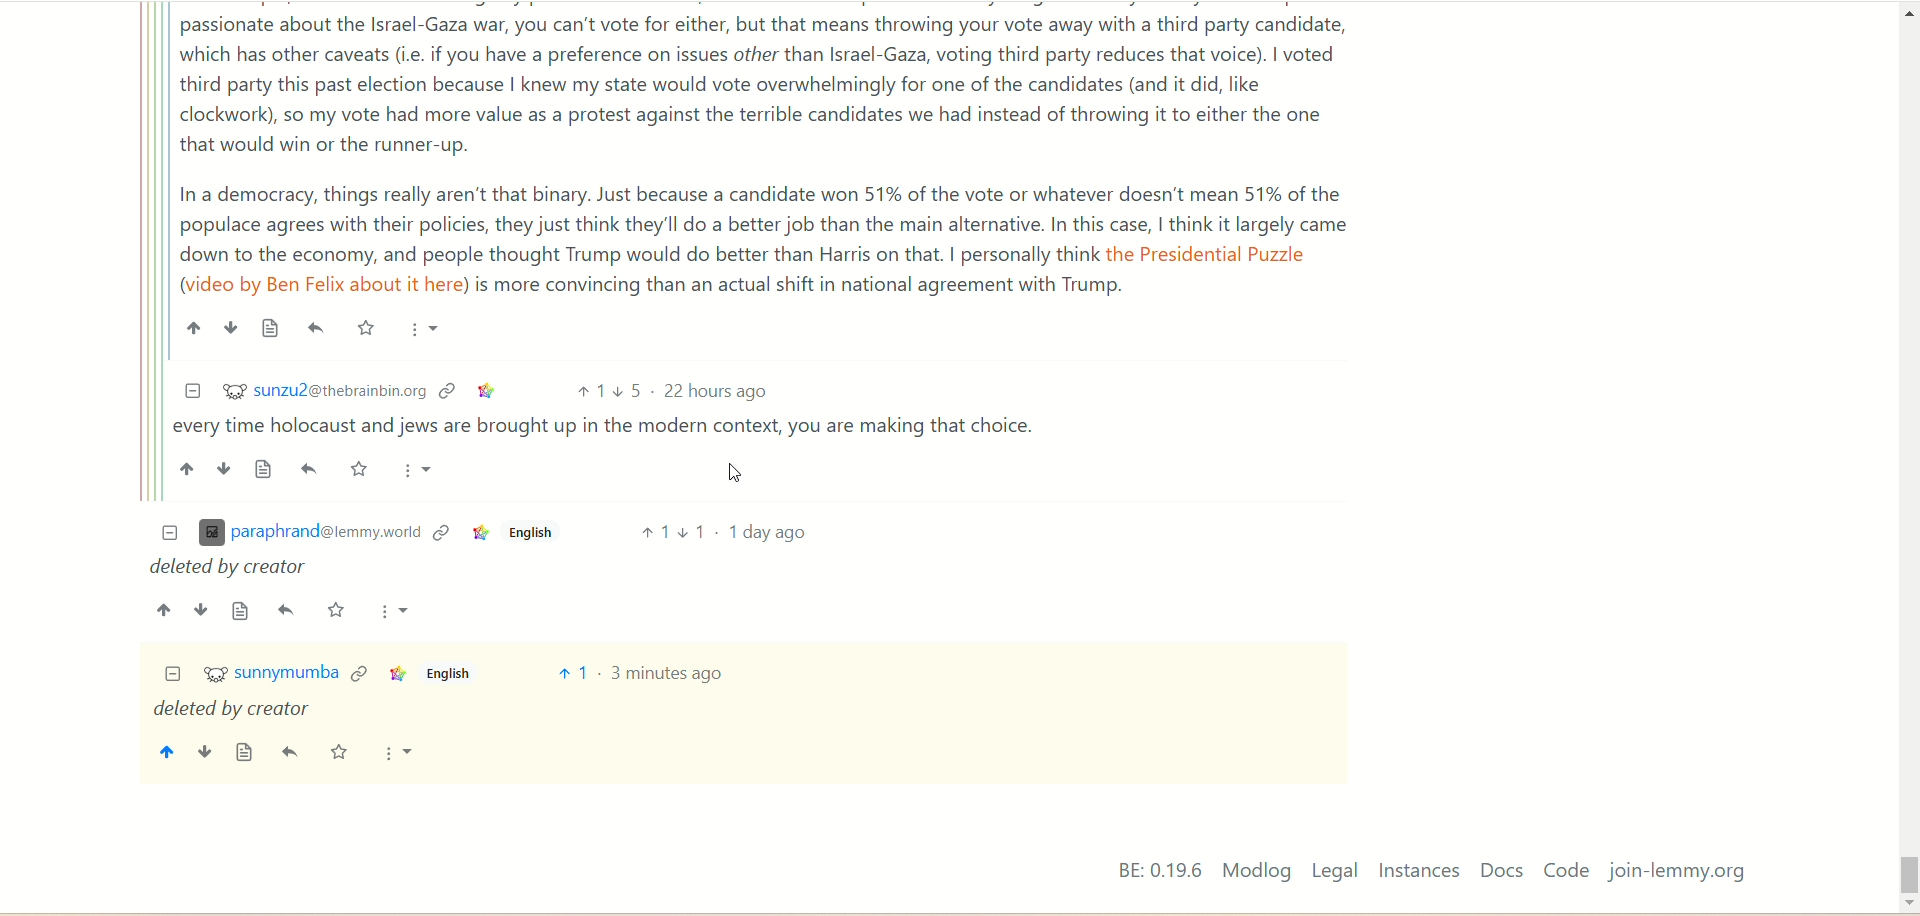 The image size is (1920, 916). I want to click on %¥ sunnymumba, so click(272, 675).